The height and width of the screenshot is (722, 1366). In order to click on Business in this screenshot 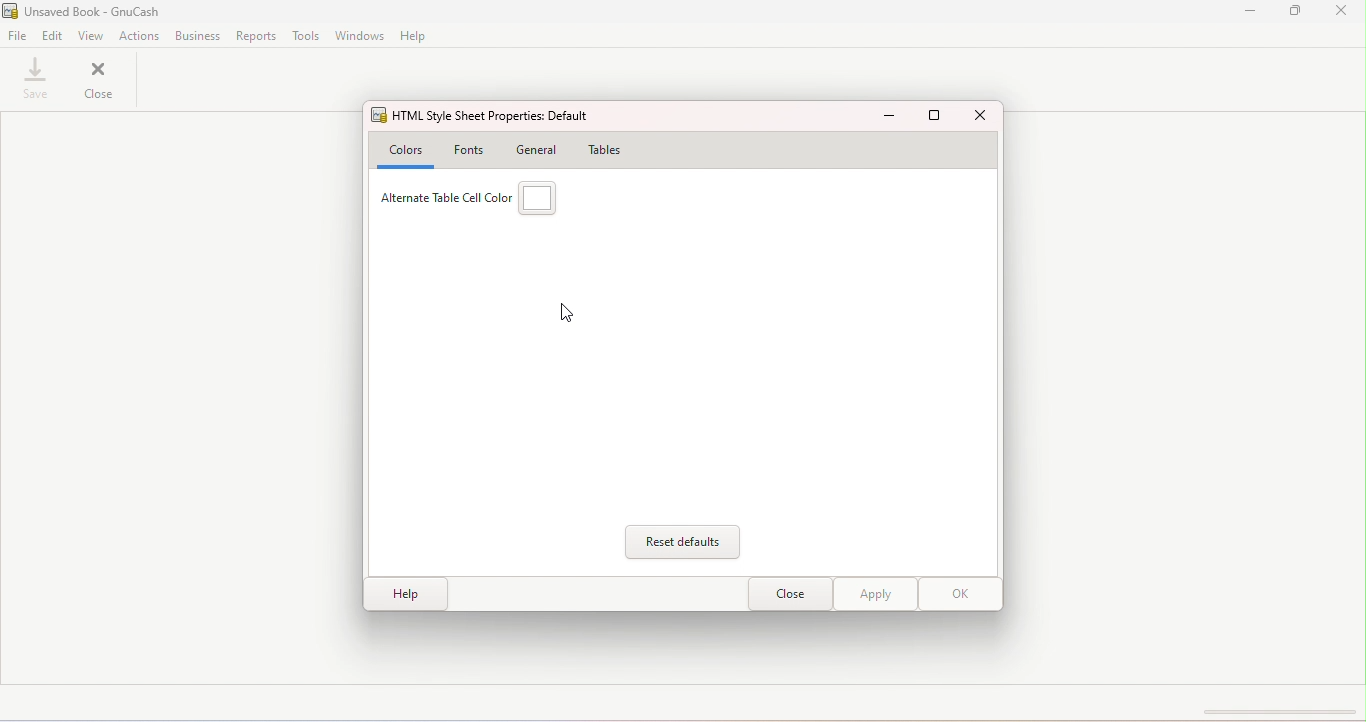, I will do `click(195, 37)`.